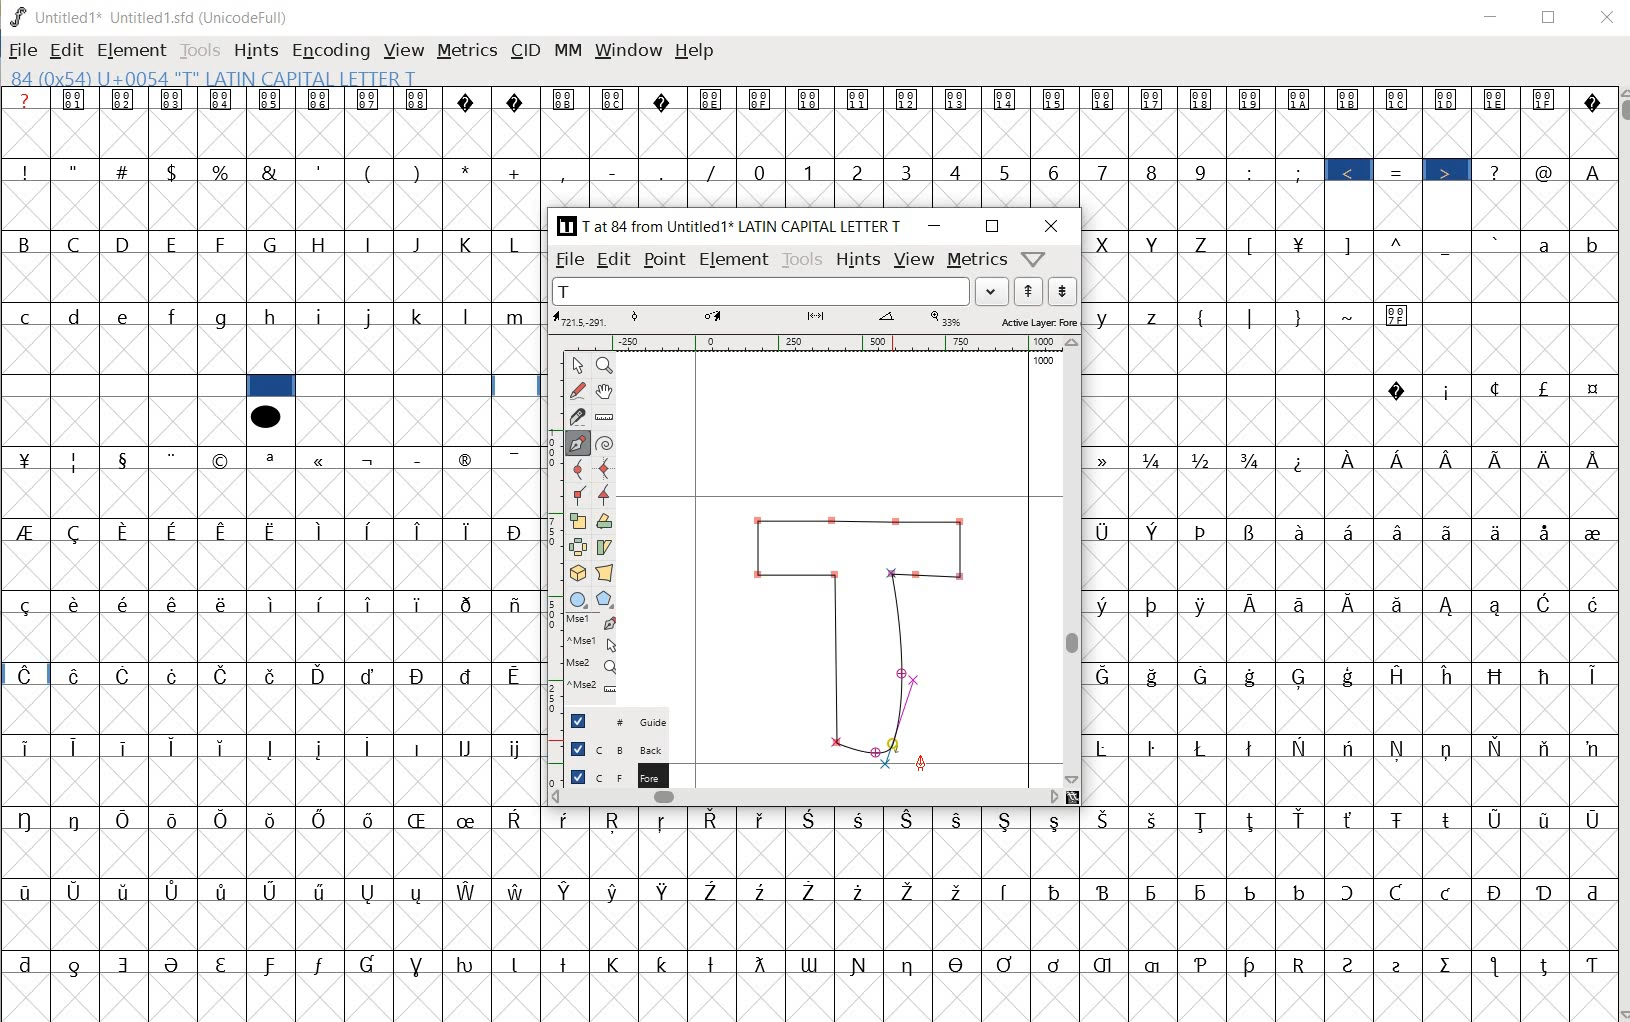  What do you see at coordinates (1620, 553) in the screenshot?
I see `scrollbar` at bounding box center [1620, 553].